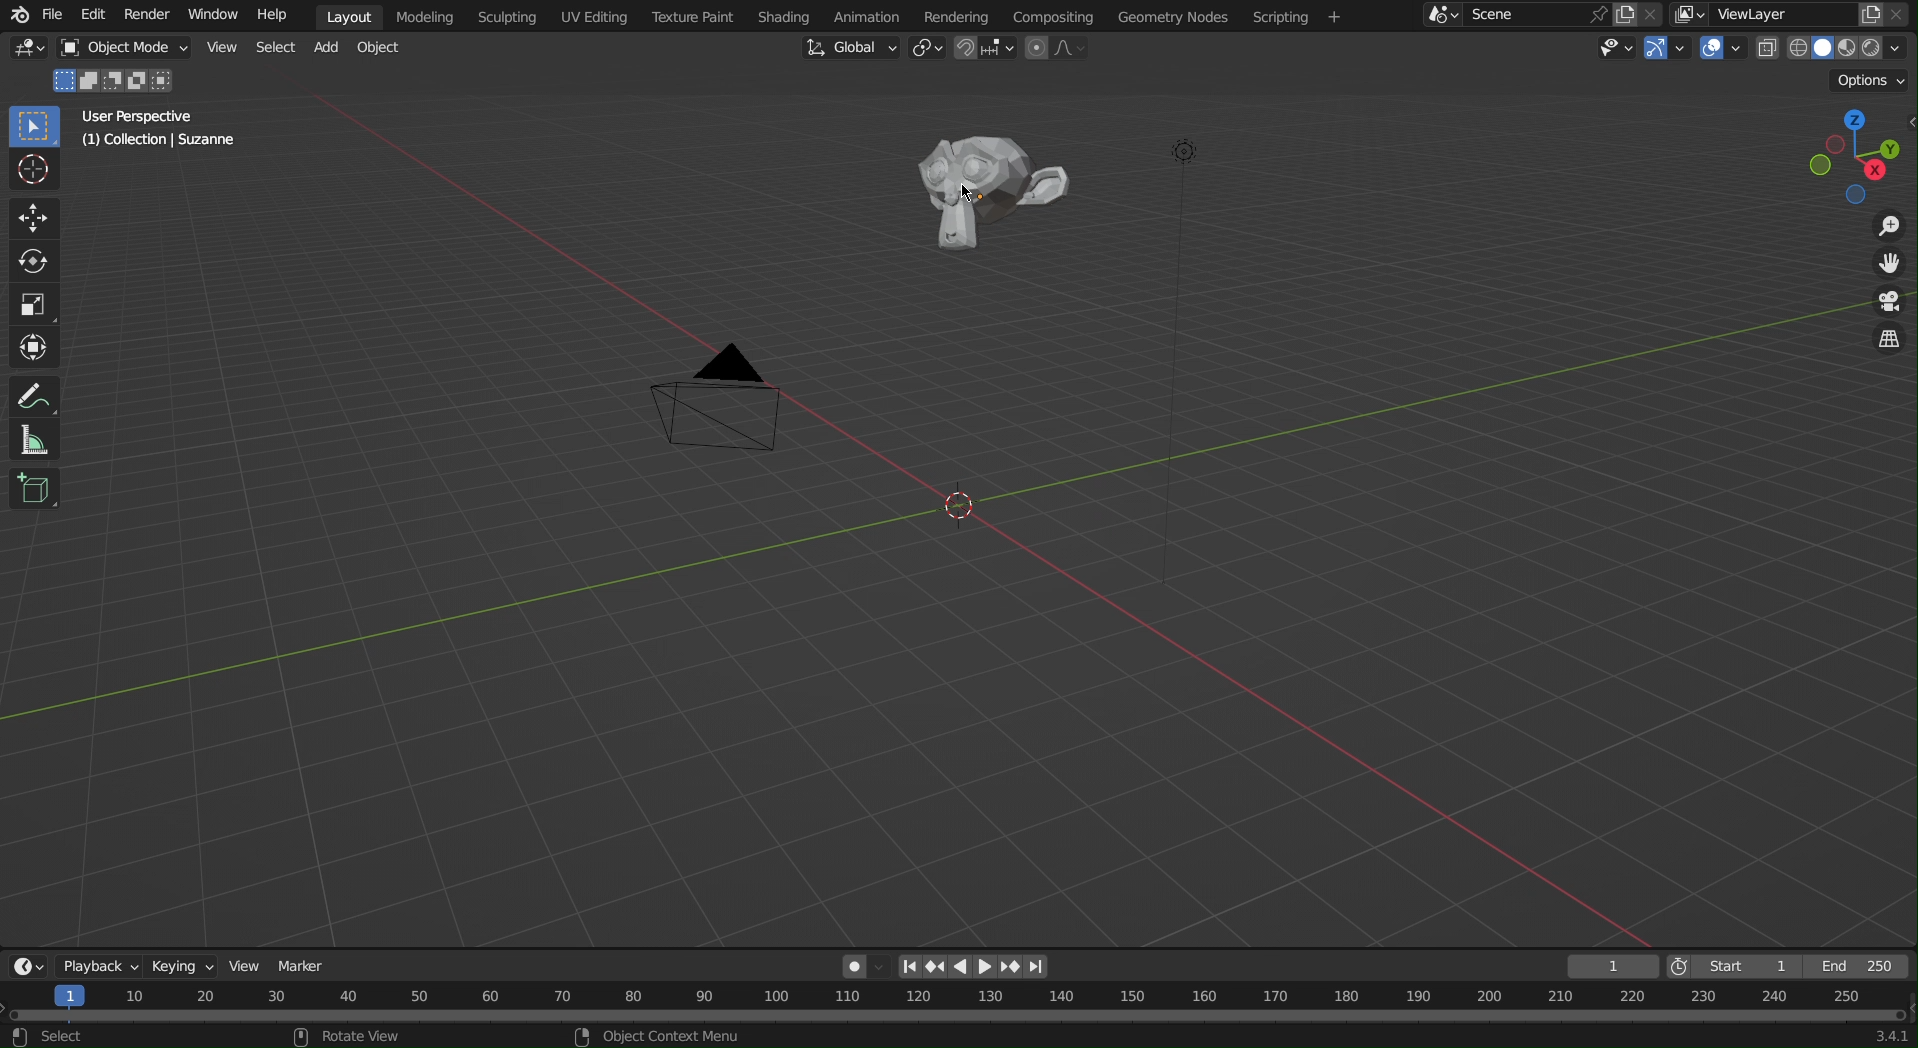 The image size is (1918, 1048). Describe the element at coordinates (1856, 967) in the screenshot. I see `End 250` at that location.